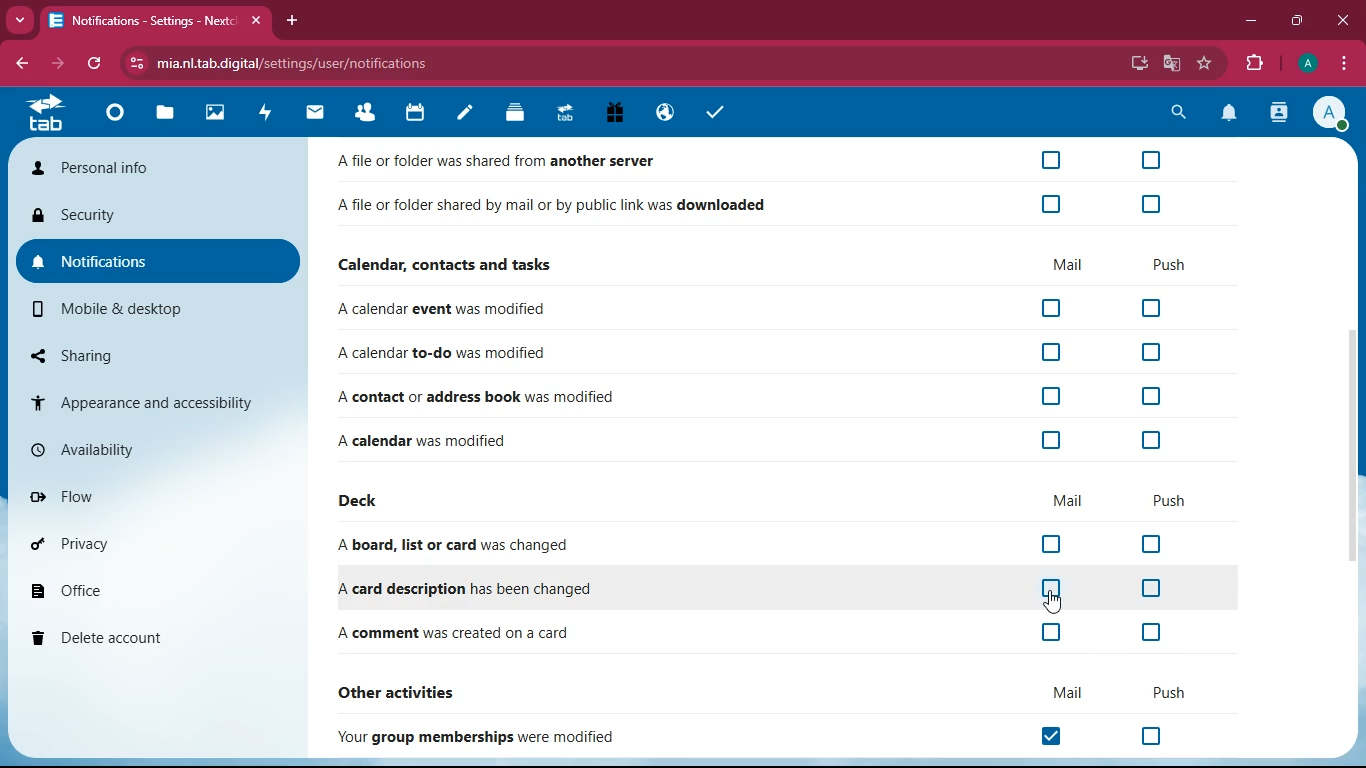  I want to click on search, so click(1174, 113).